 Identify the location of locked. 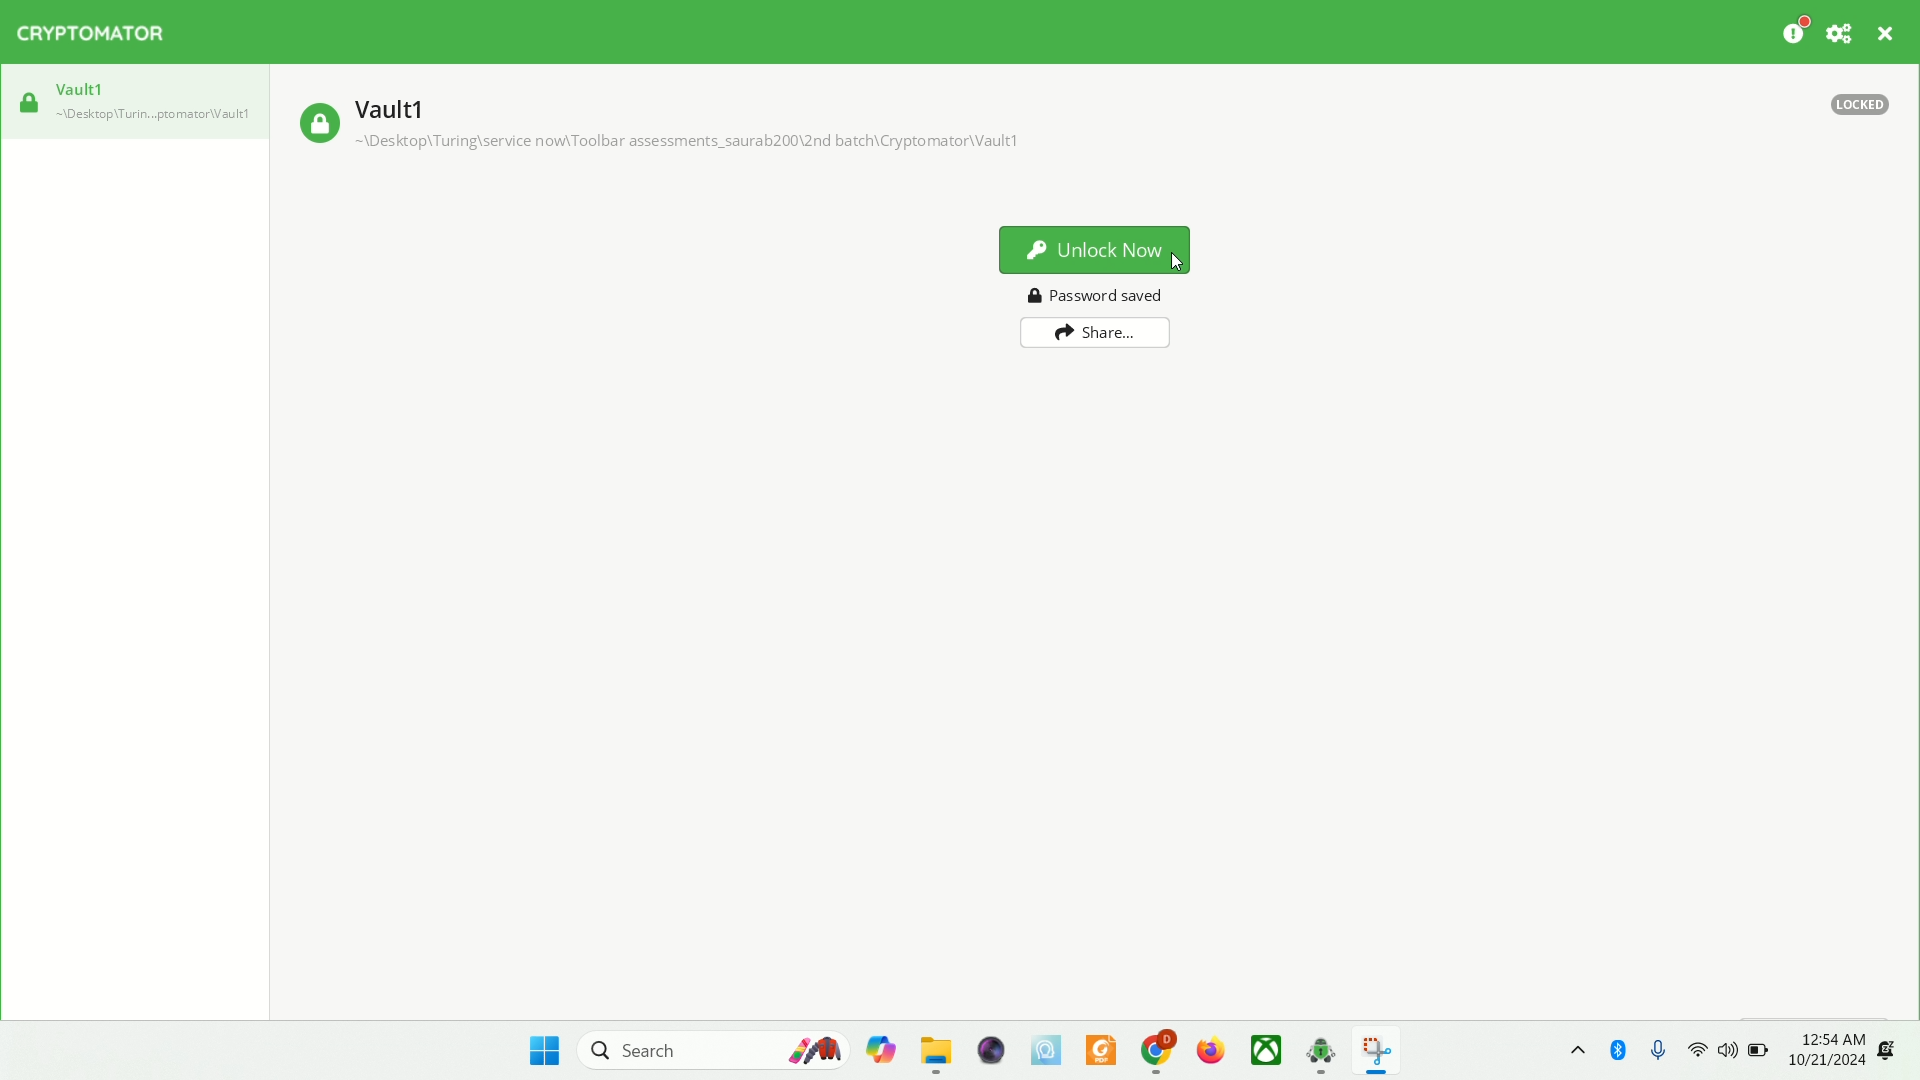
(313, 123).